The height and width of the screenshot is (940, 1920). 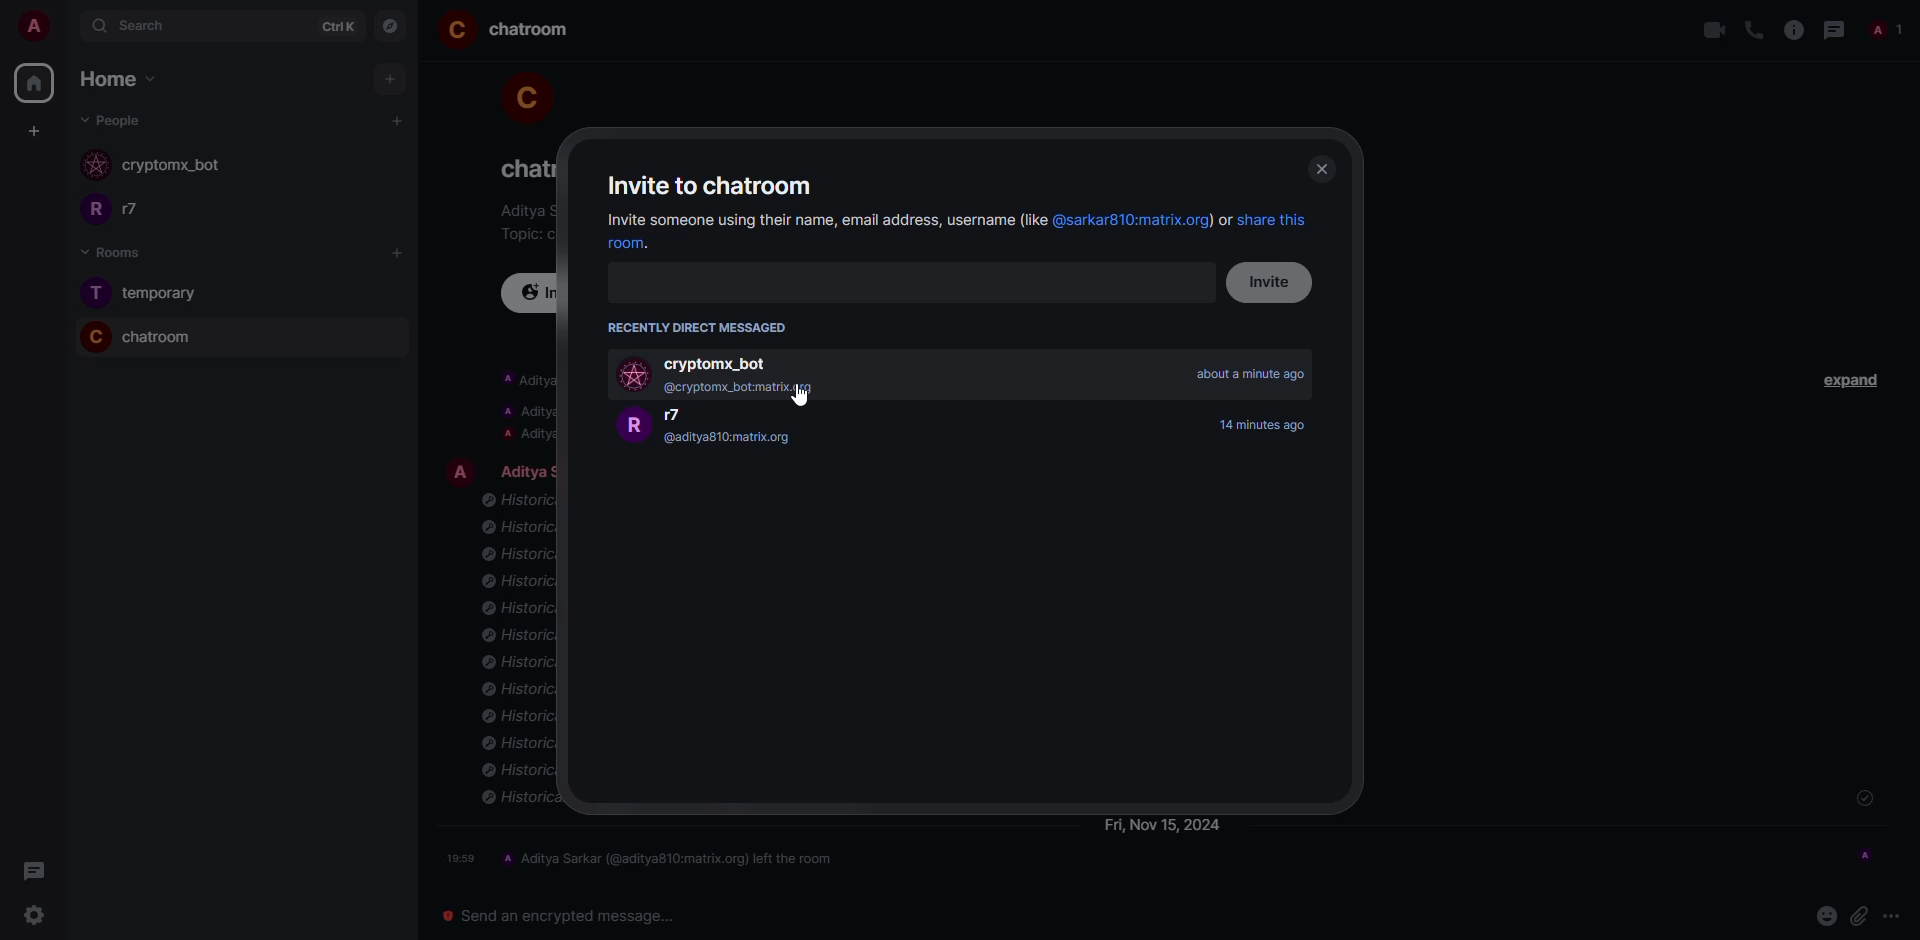 I want to click on invite, so click(x=1274, y=282).